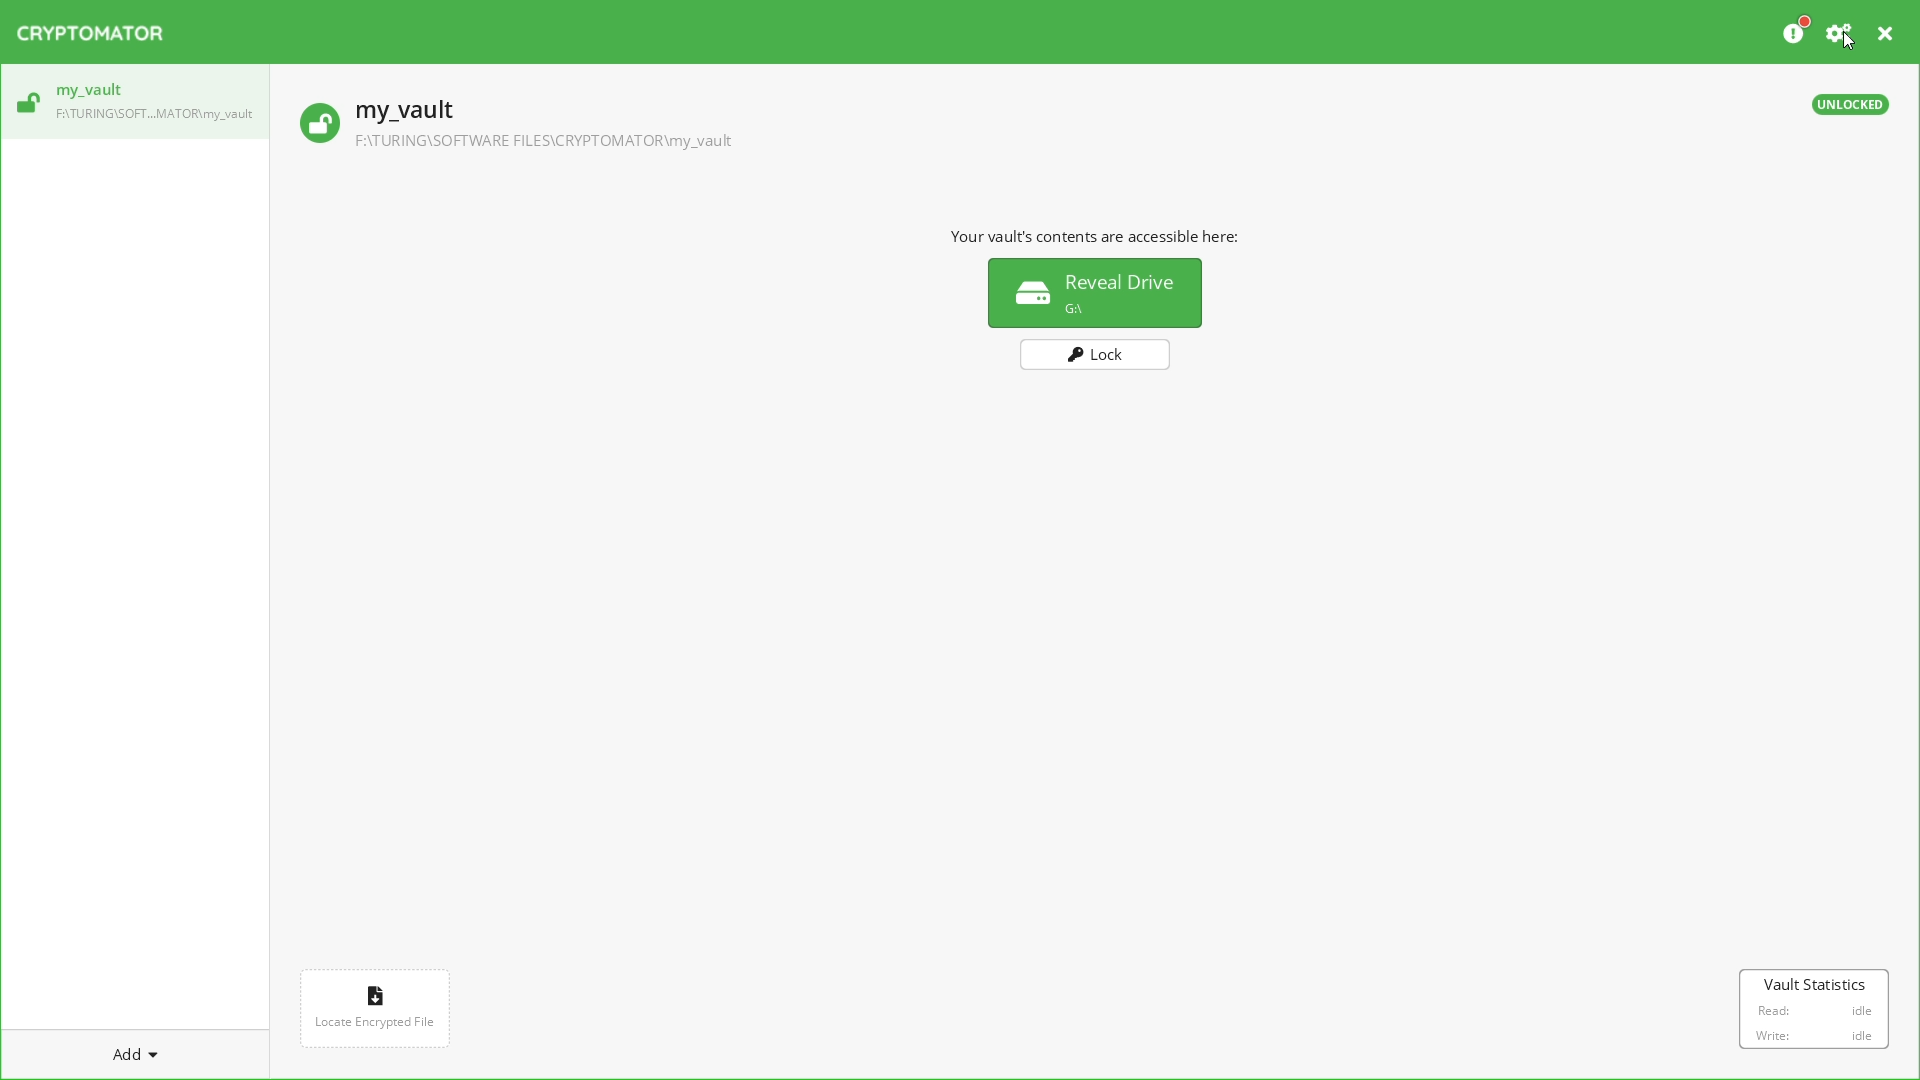  What do you see at coordinates (1818, 1011) in the screenshot?
I see `Vault Statistics` at bounding box center [1818, 1011].